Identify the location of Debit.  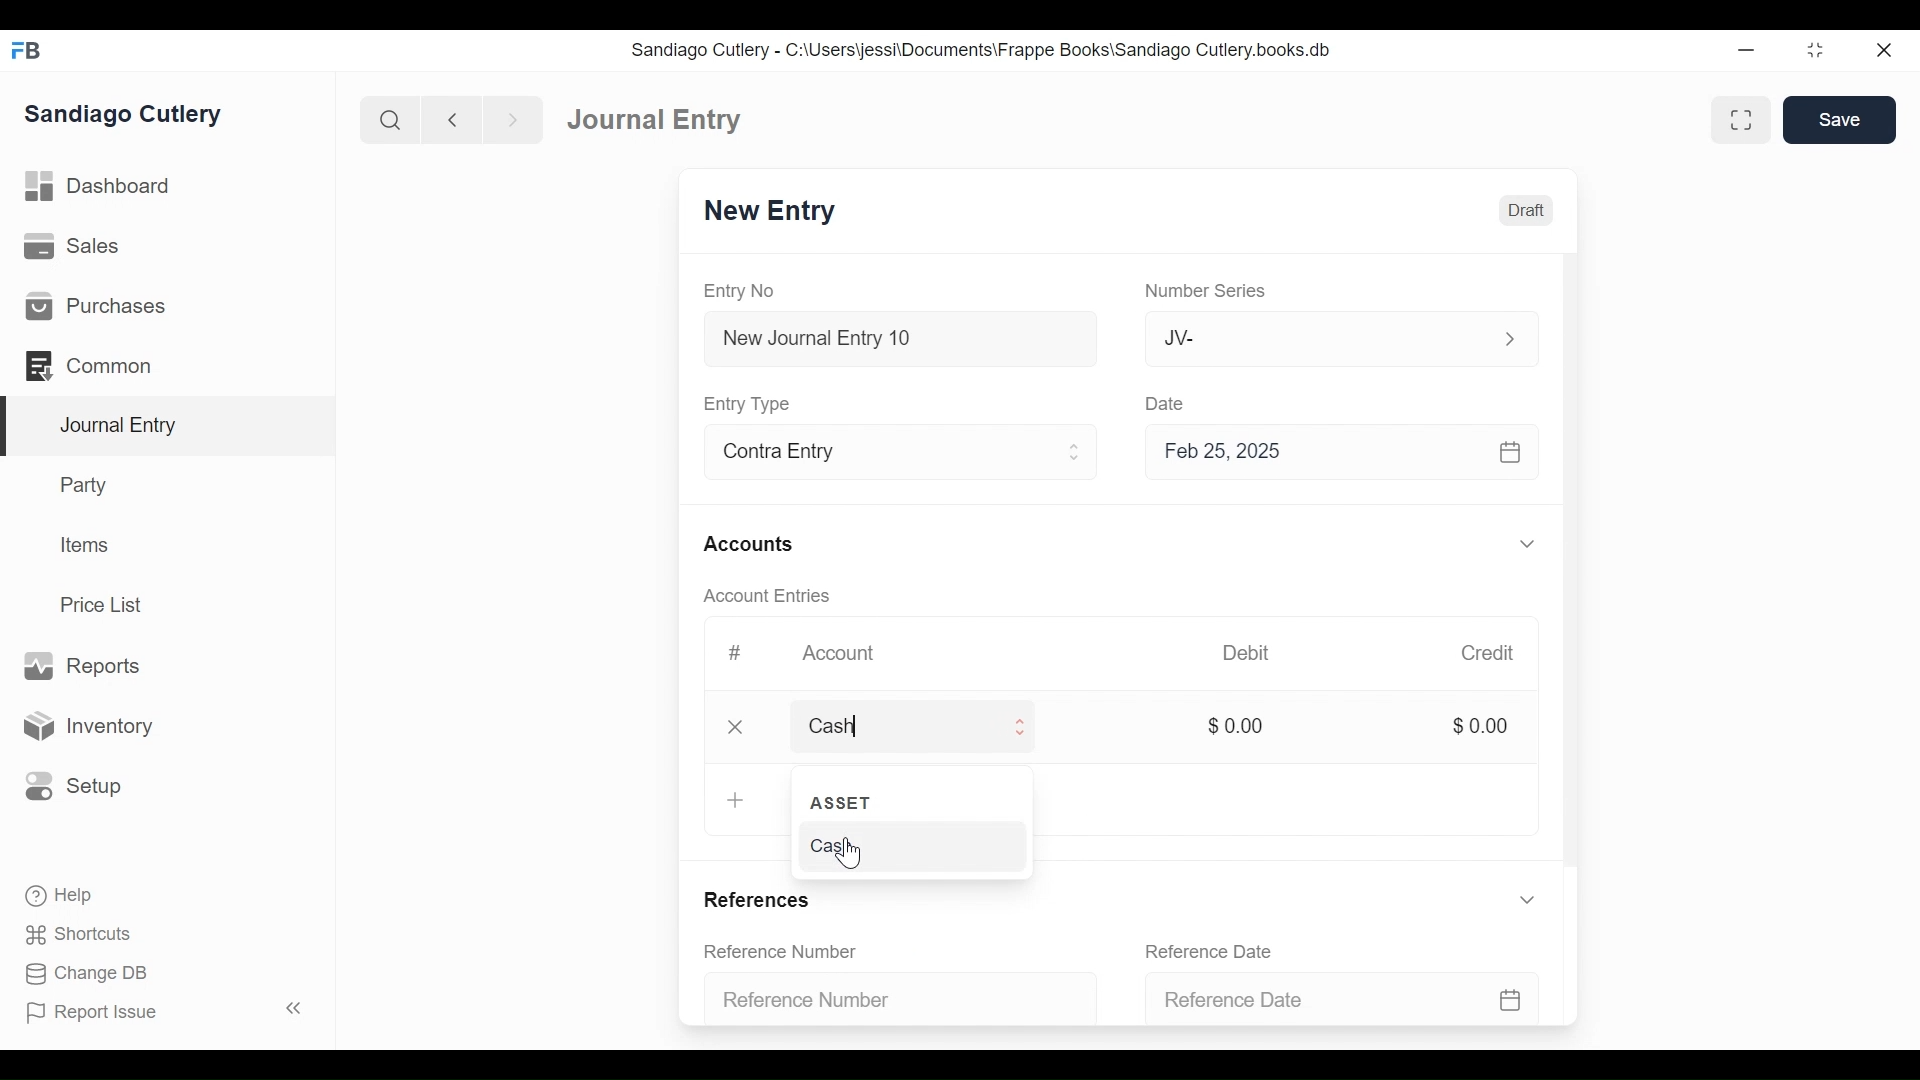
(1254, 653).